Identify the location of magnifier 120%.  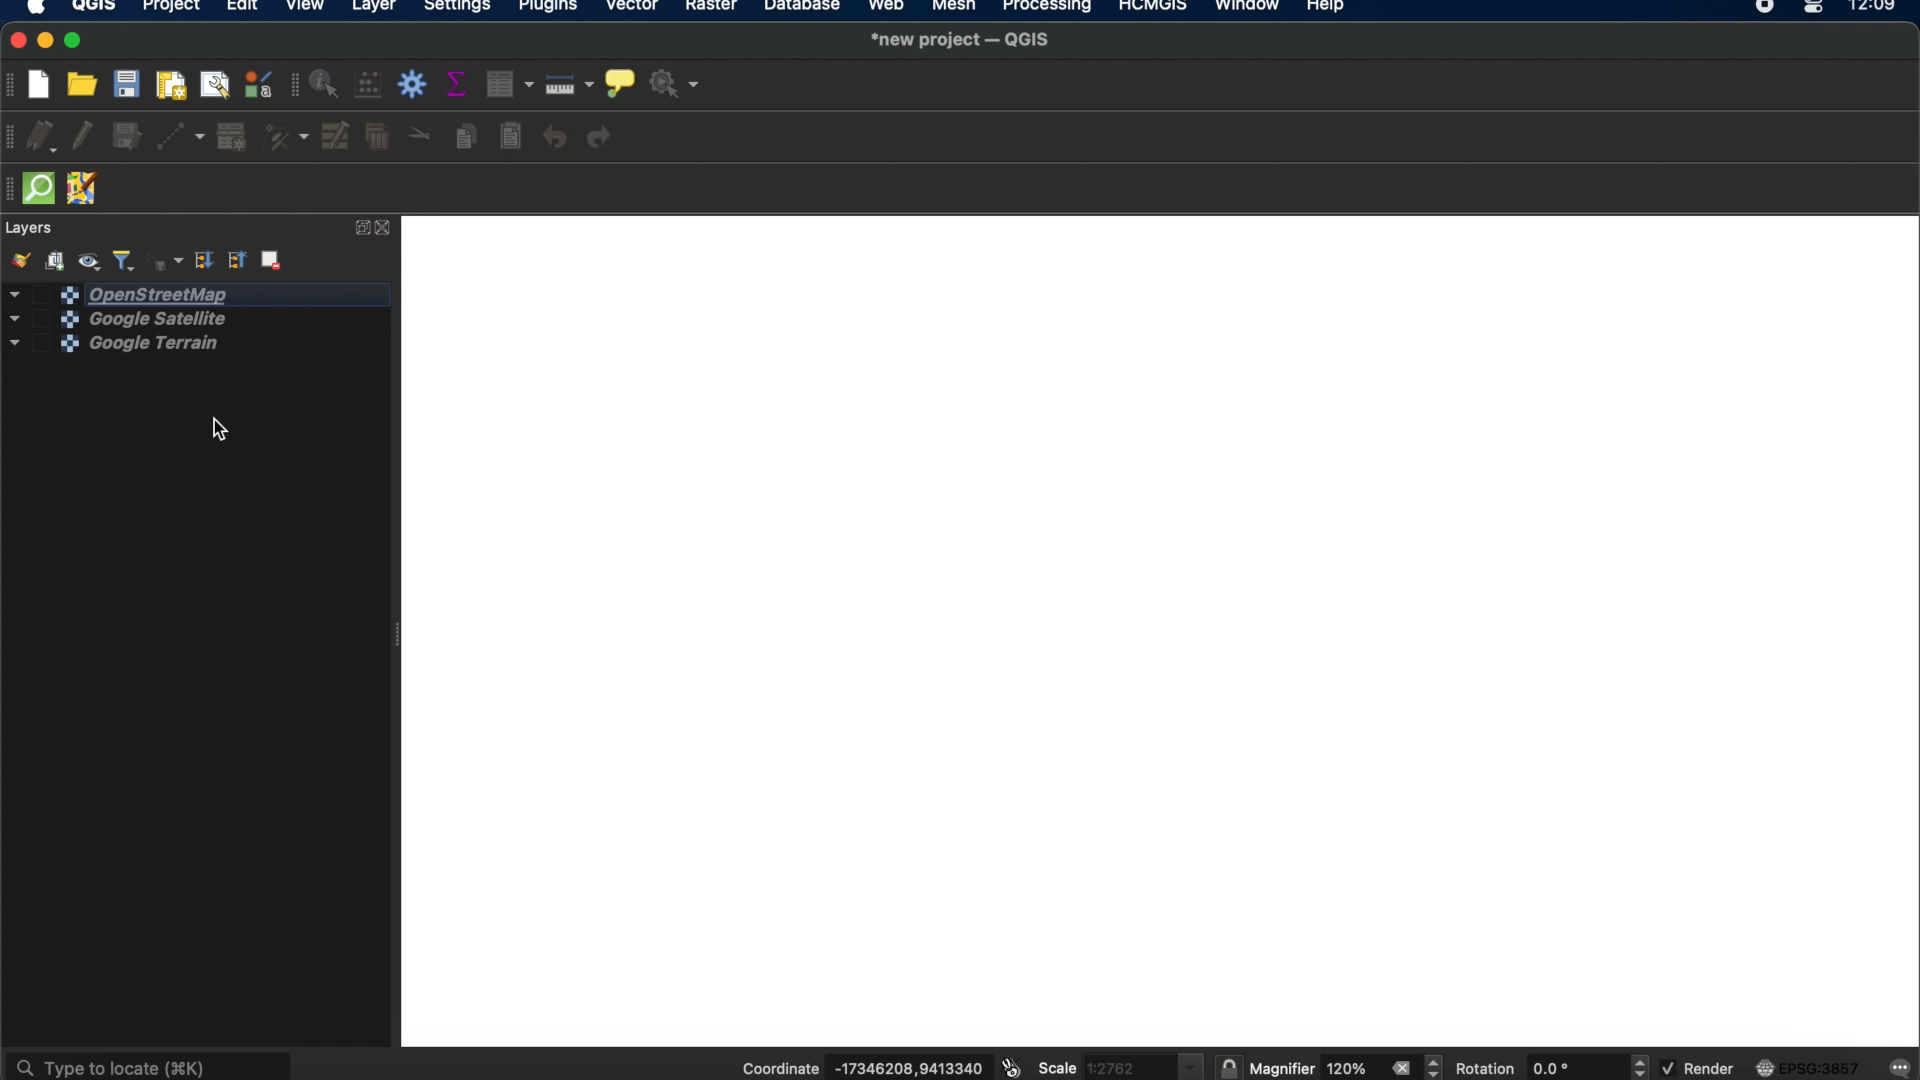
(1313, 1069).